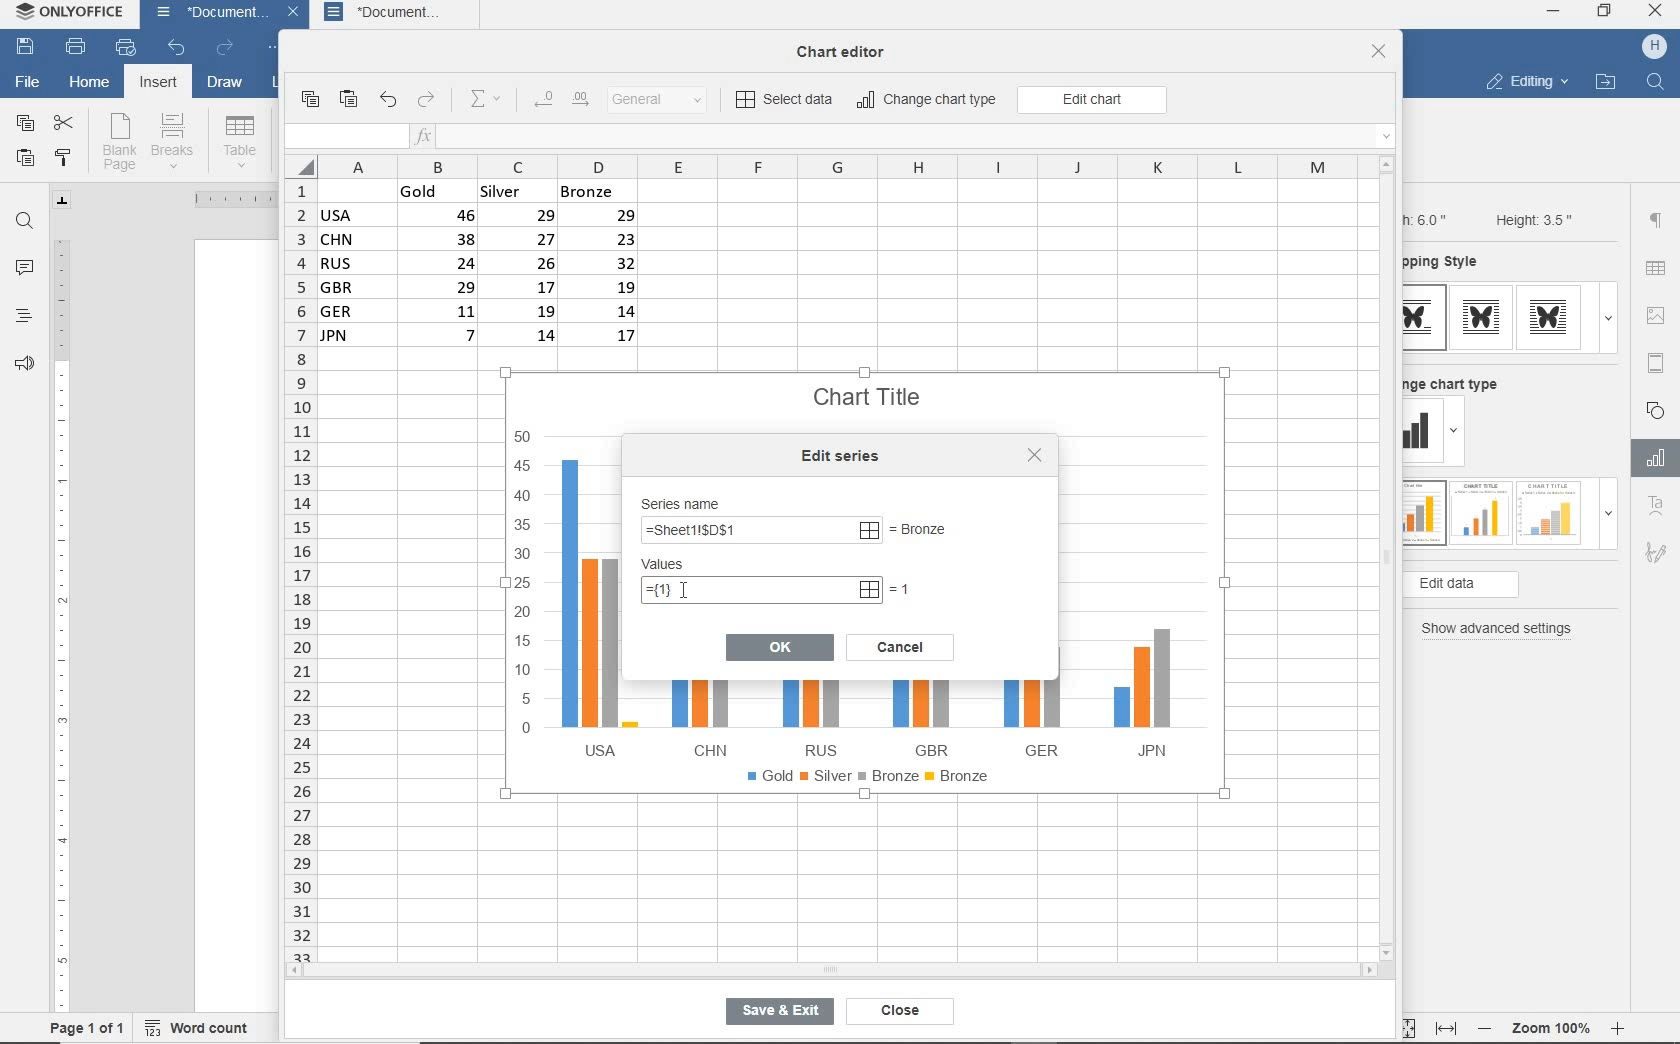  Describe the element at coordinates (1034, 455) in the screenshot. I see `lose` at that location.